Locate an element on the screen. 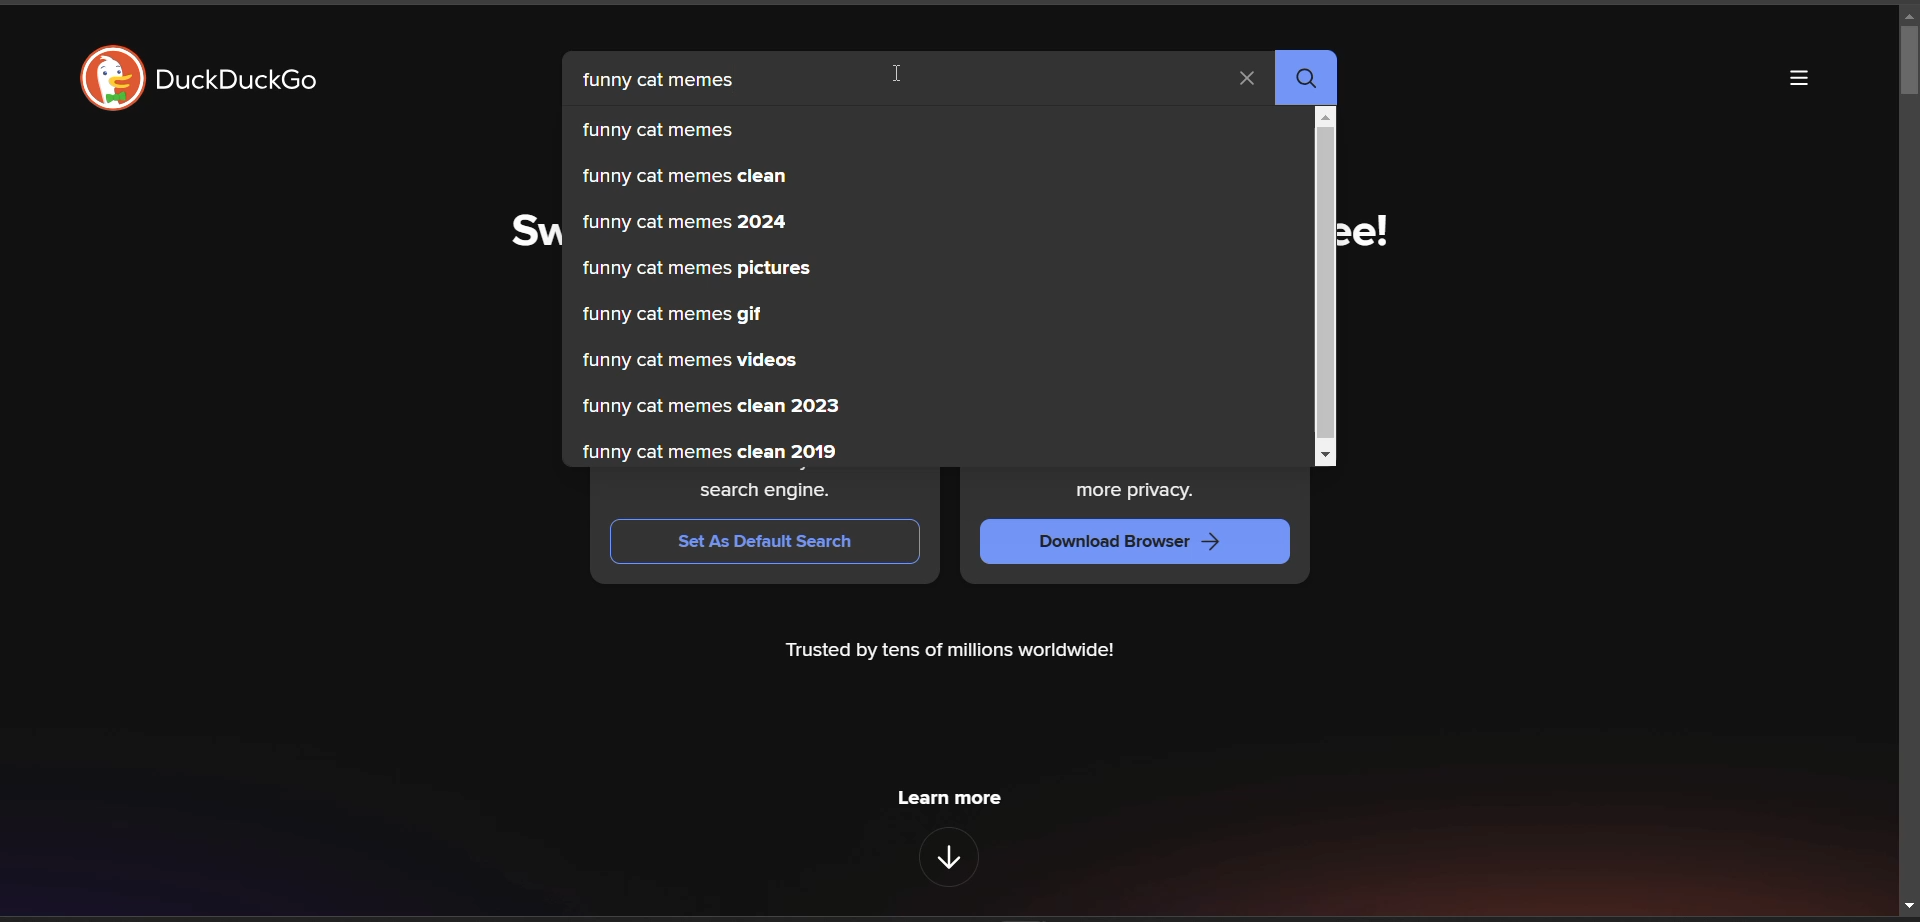 The height and width of the screenshot is (922, 1920). search engine. is located at coordinates (758, 493).